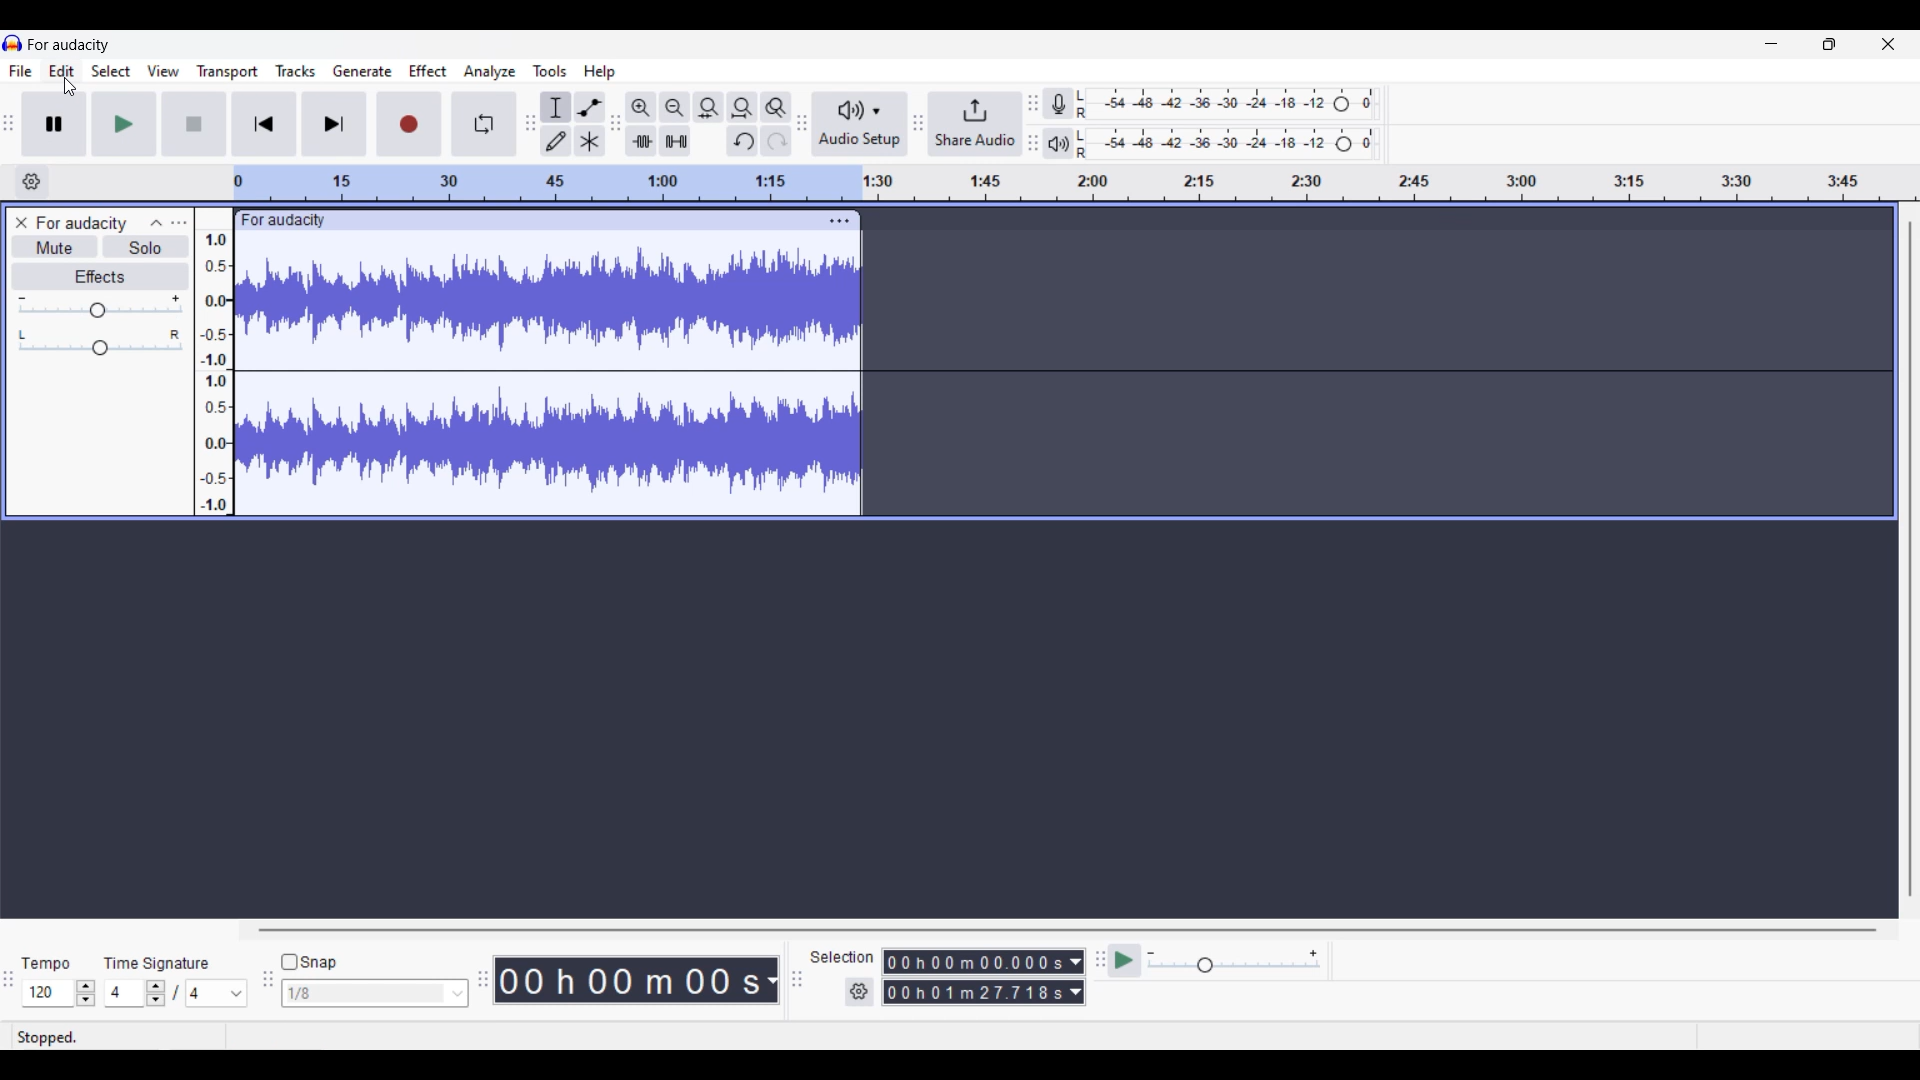  Describe the element at coordinates (264, 125) in the screenshot. I see `Skip/Select to start` at that location.